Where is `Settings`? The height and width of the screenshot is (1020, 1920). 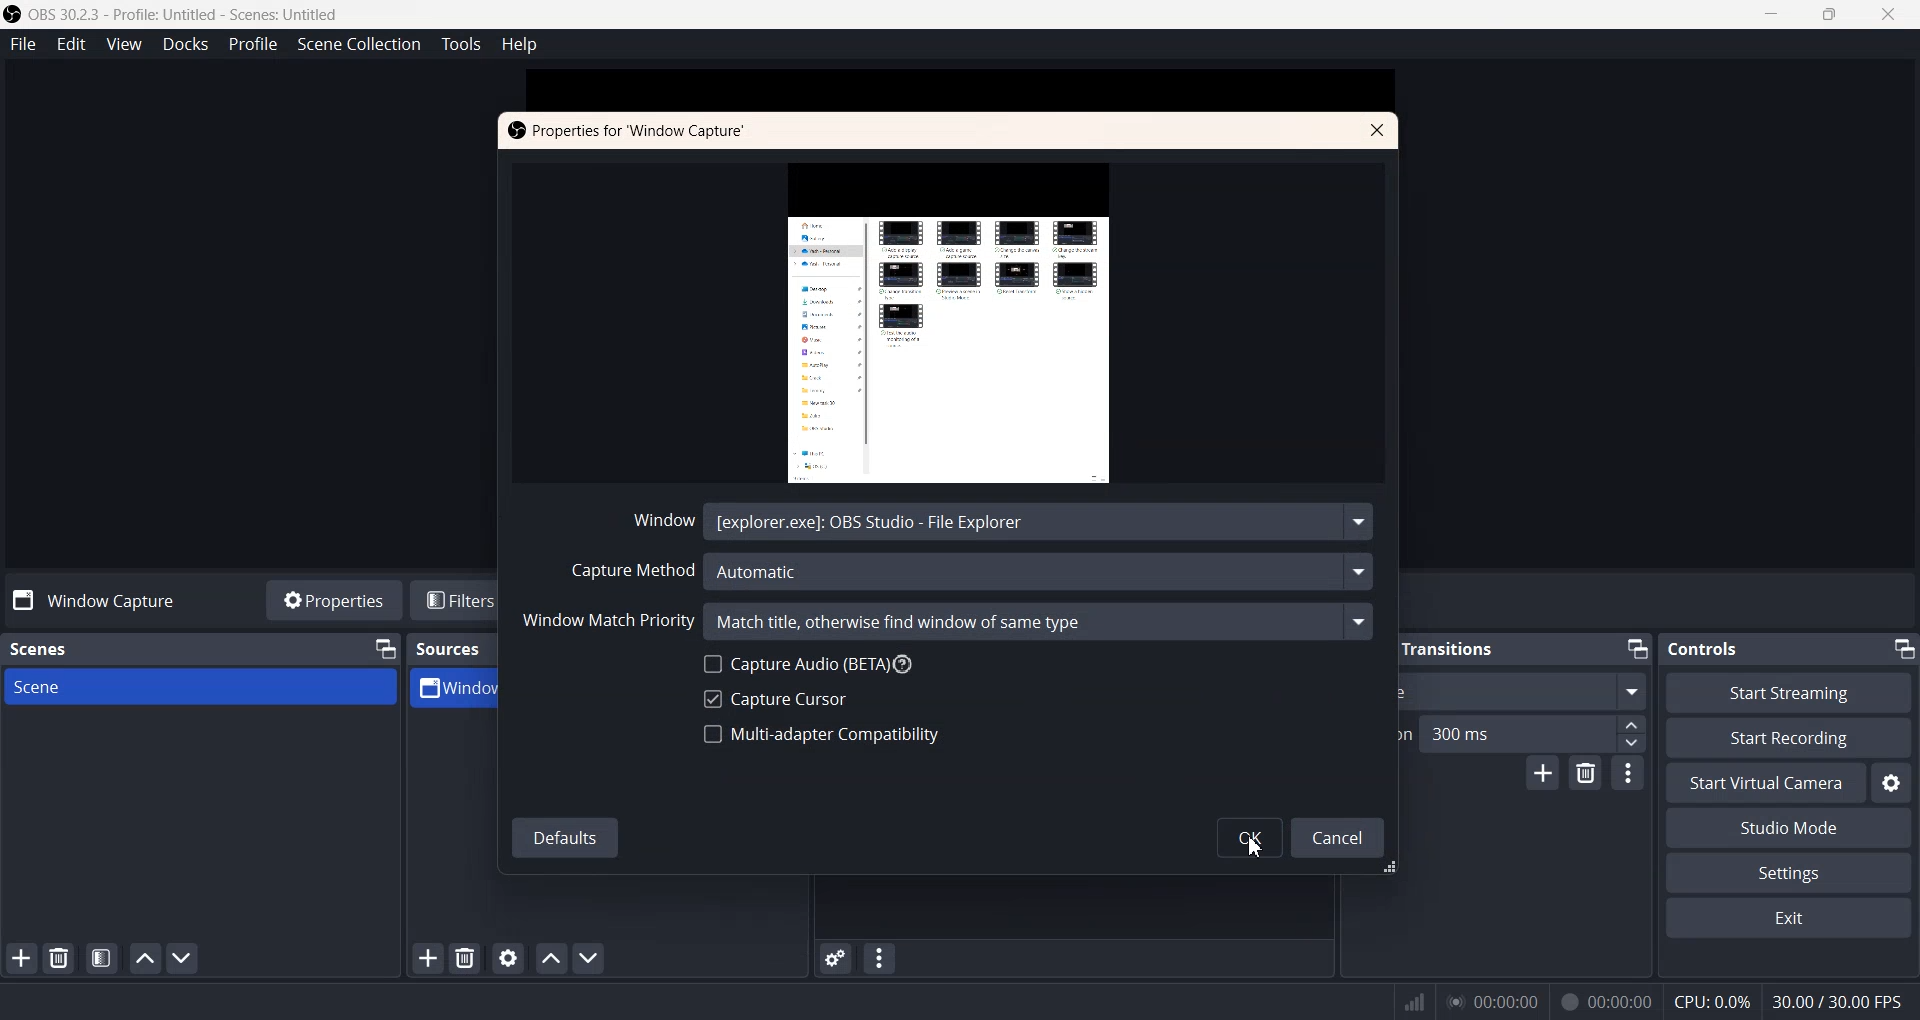
Settings is located at coordinates (1788, 874).